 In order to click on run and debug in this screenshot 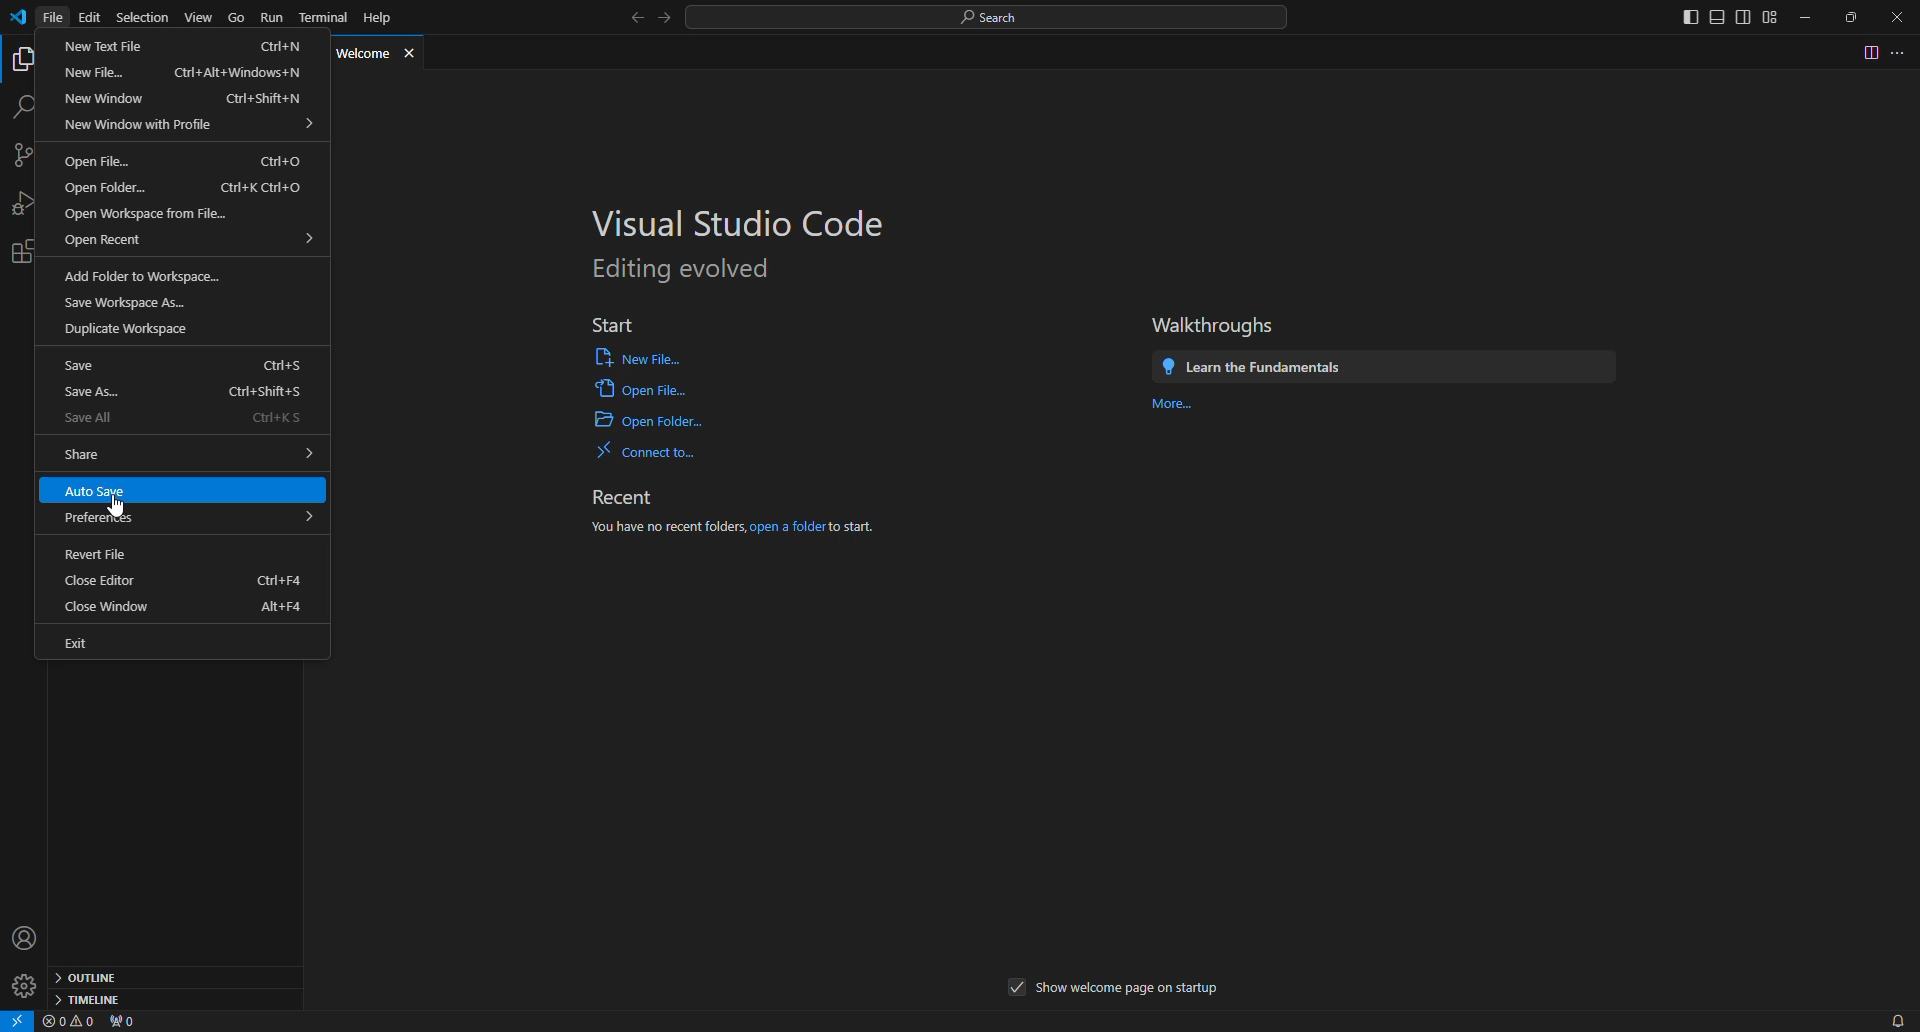, I will do `click(28, 203)`.